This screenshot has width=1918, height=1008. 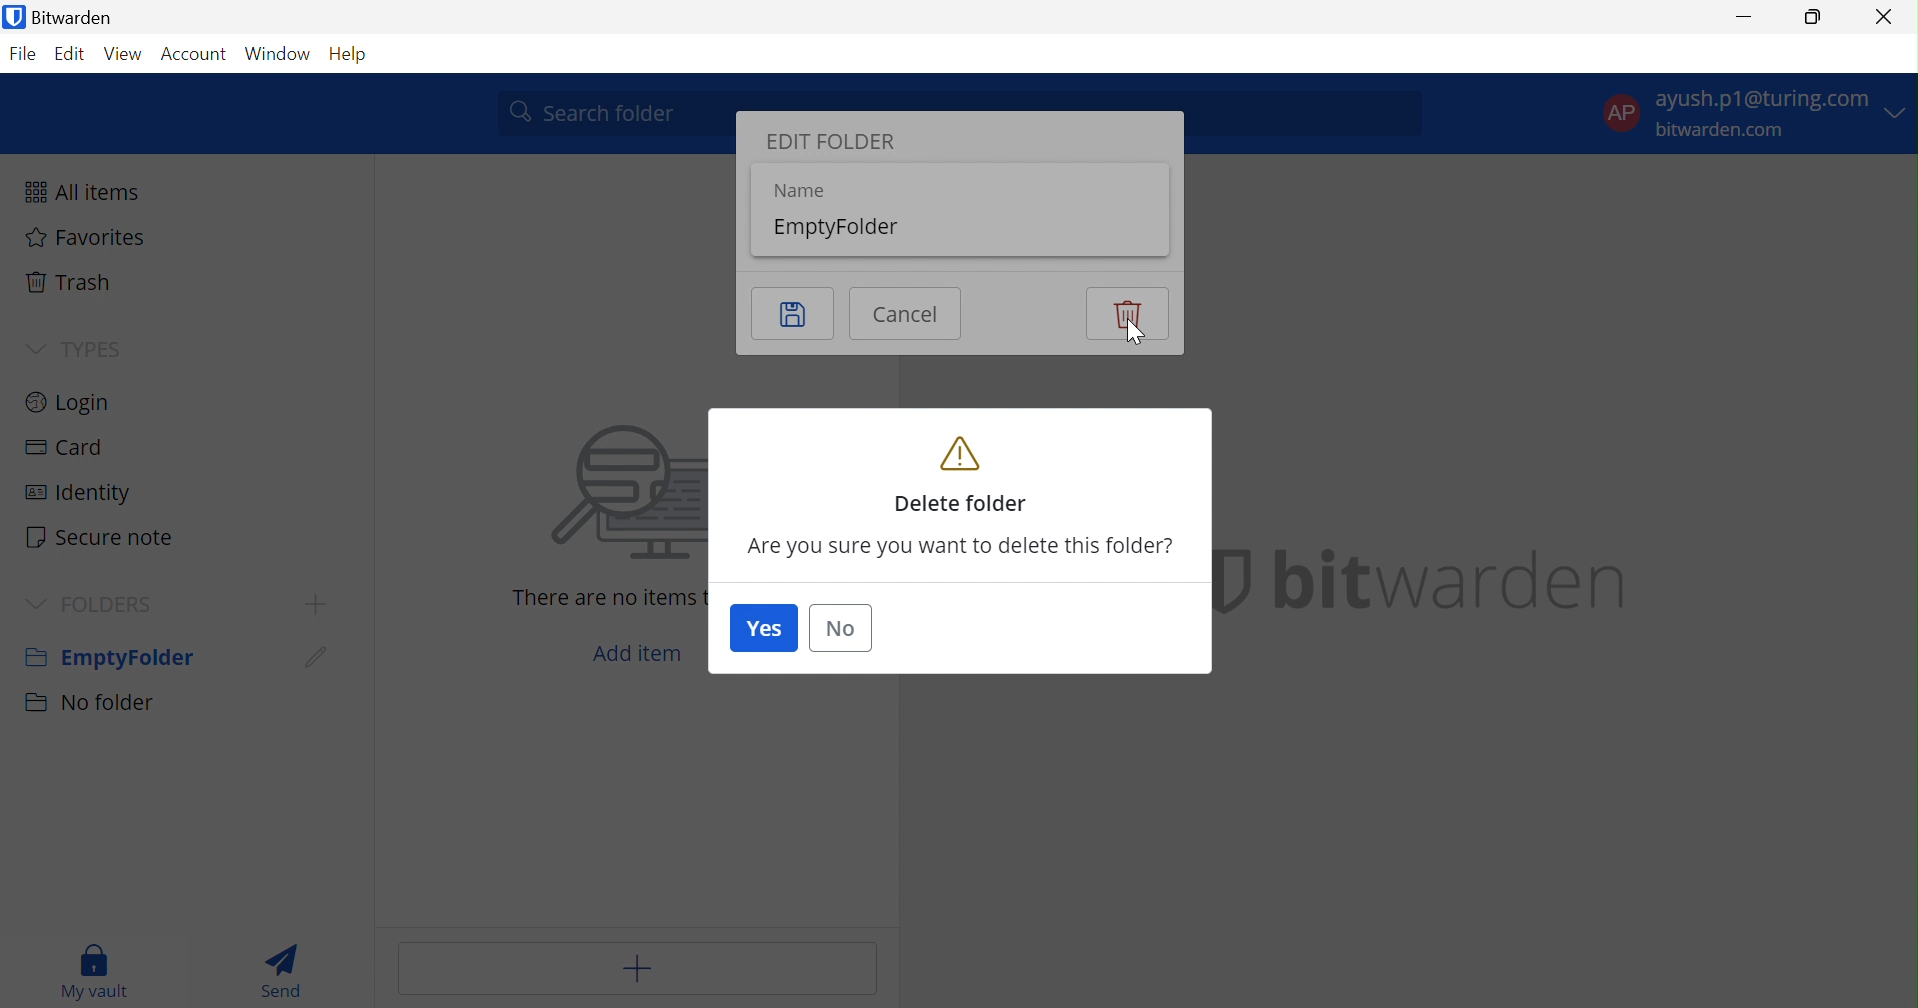 What do you see at coordinates (290, 970) in the screenshot?
I see `Send` at bounding box center [290, 970].